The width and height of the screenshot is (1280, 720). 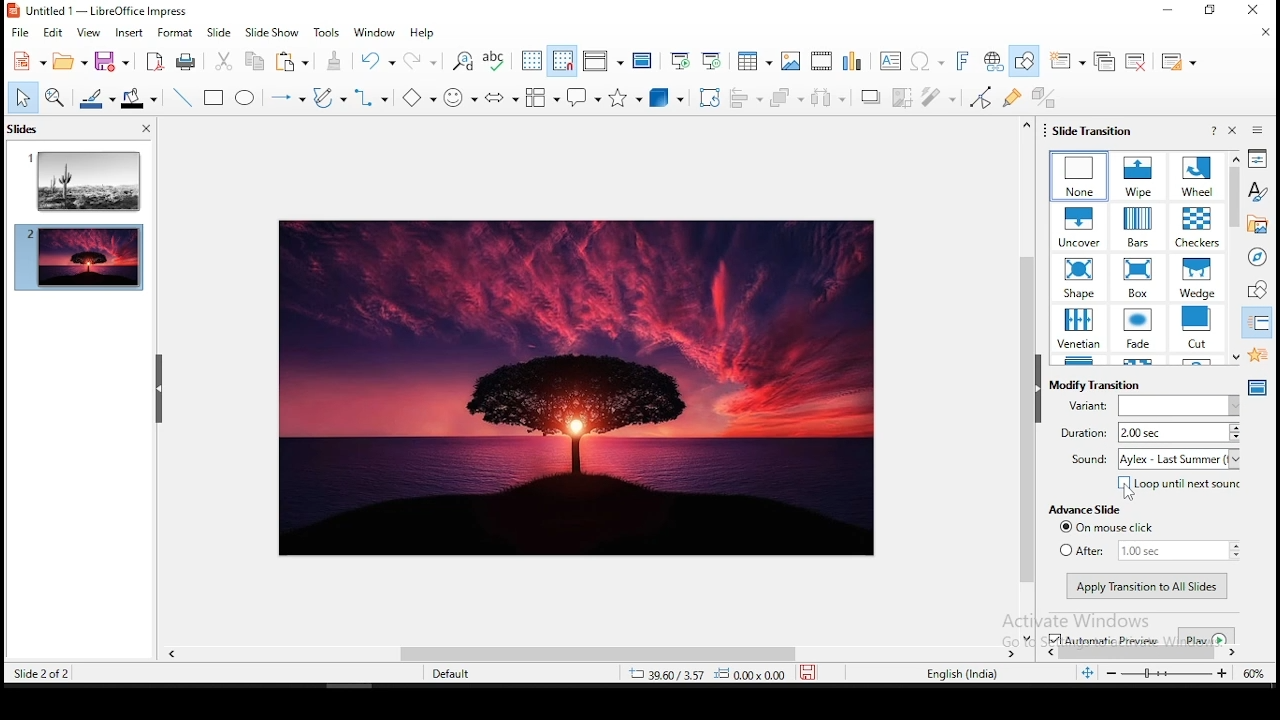 I want to click on styles, so click(x=1258, y=193).